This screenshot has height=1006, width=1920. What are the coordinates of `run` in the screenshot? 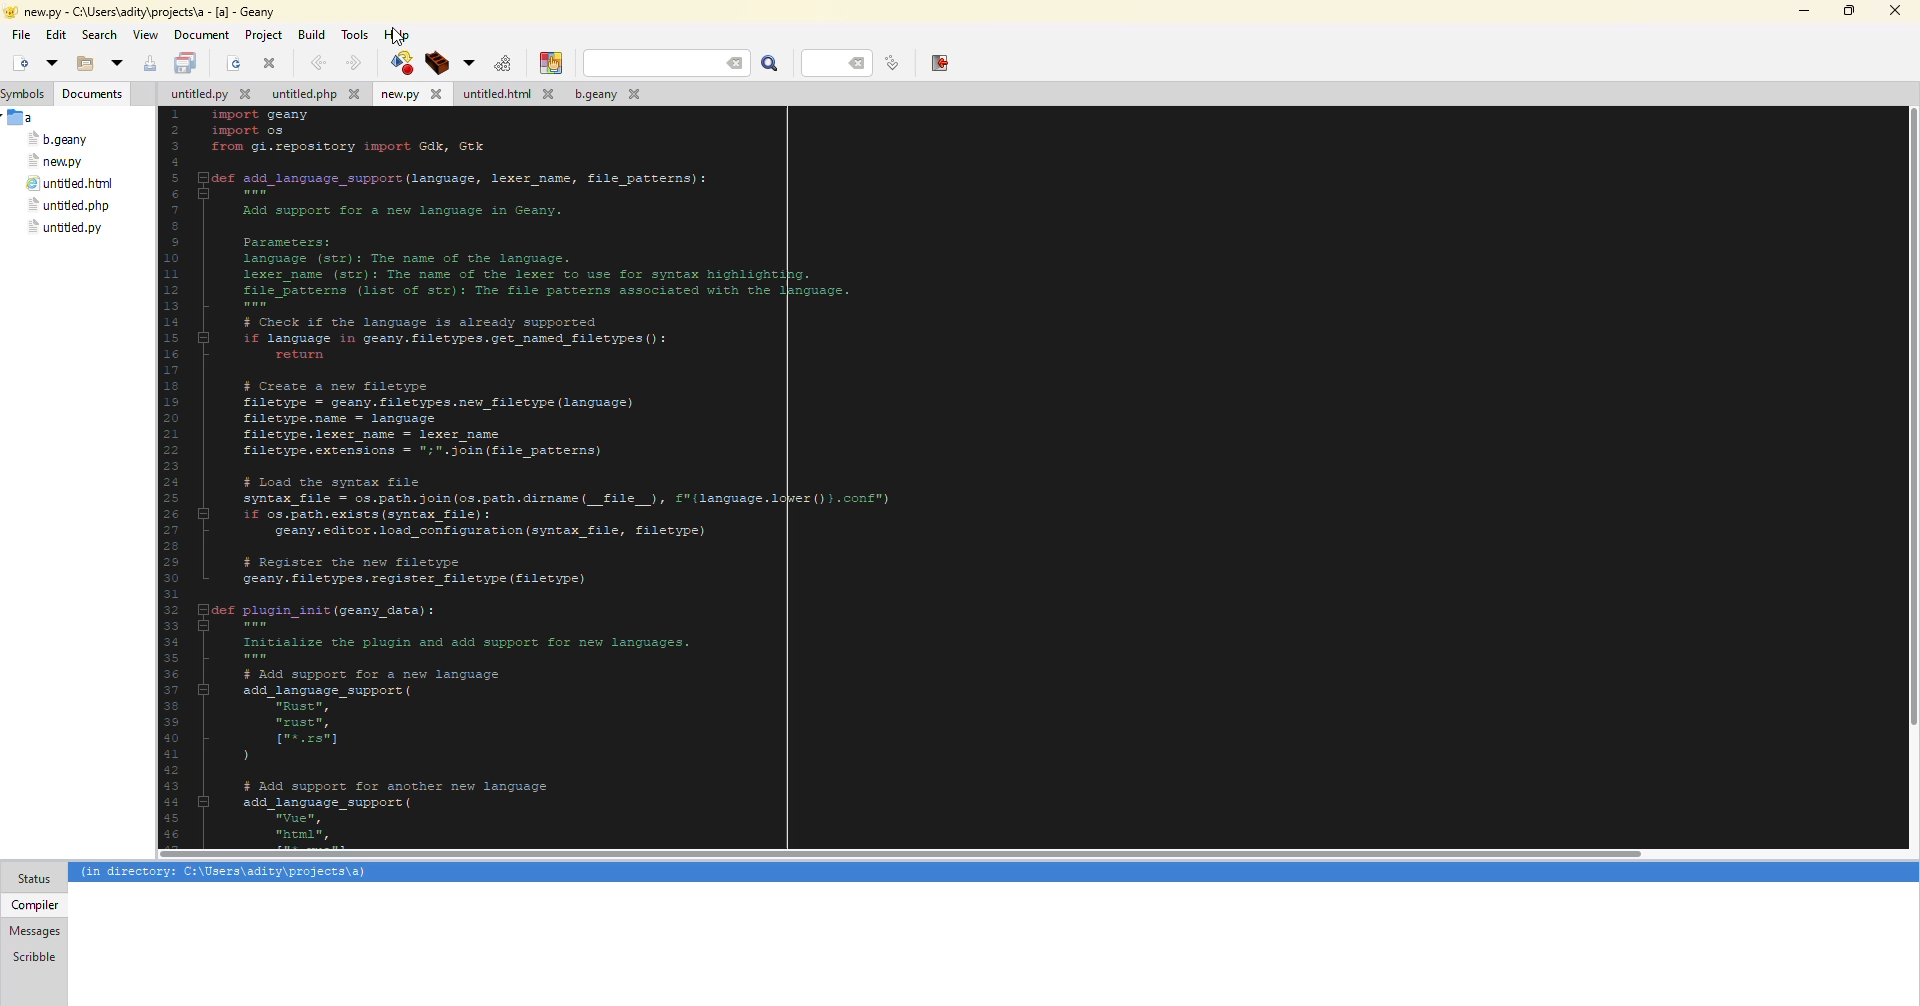 It's located at (500, 63).